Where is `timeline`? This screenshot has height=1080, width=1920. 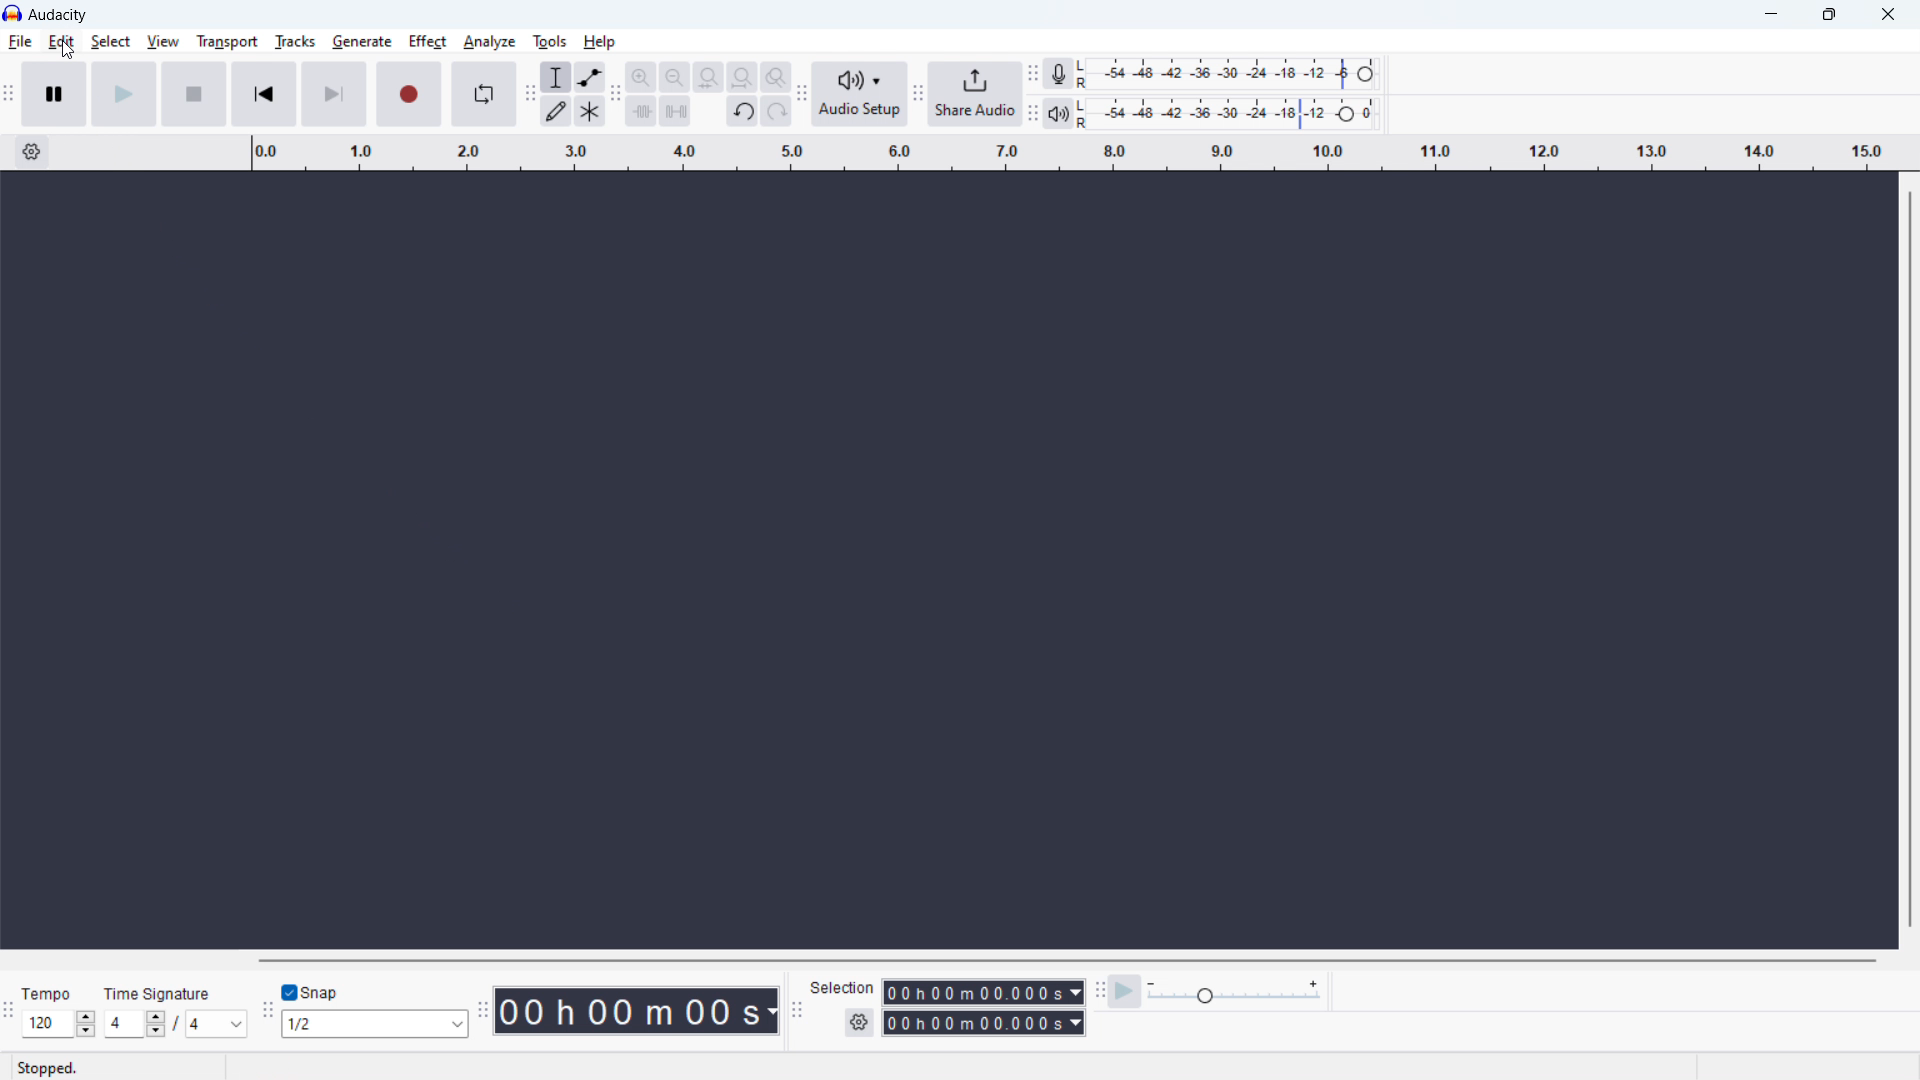
timeline is located at coordinates (1072, 152).